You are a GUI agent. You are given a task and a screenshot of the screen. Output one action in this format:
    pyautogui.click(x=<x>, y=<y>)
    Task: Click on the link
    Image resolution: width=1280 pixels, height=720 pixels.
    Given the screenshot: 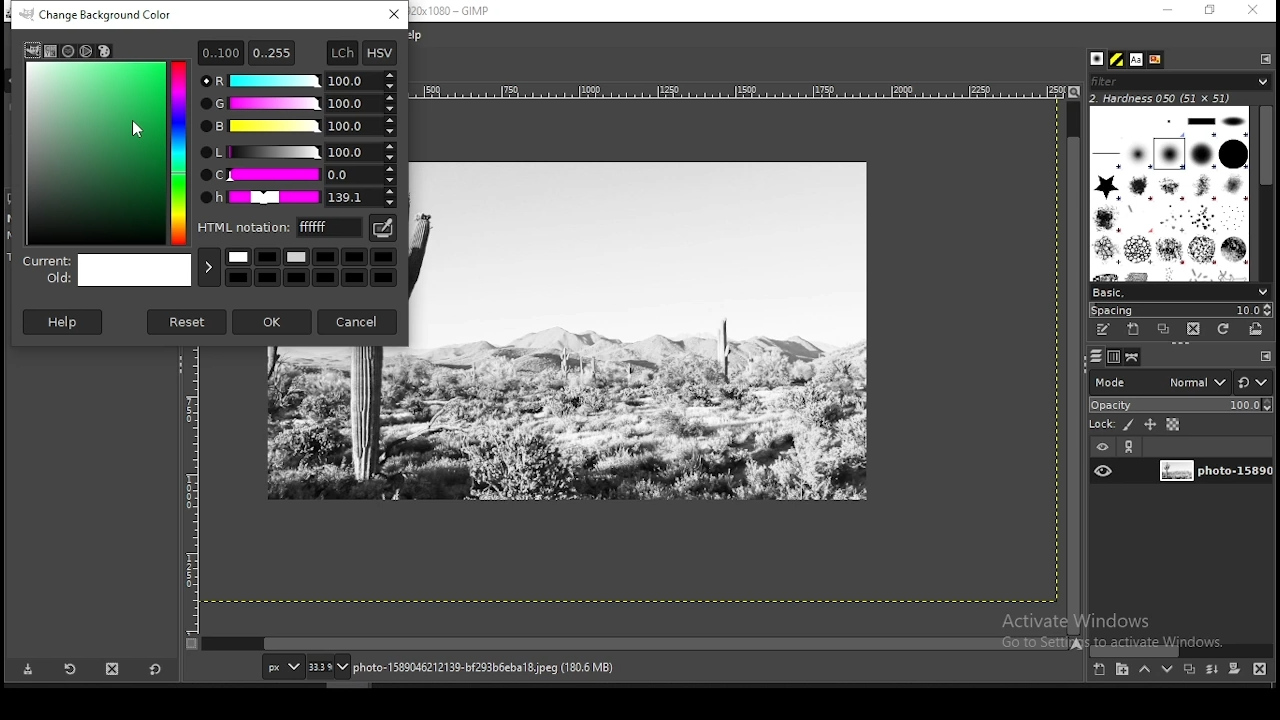 What is the action you would take?
    pyautogui.click(x=1131, y=447)
    